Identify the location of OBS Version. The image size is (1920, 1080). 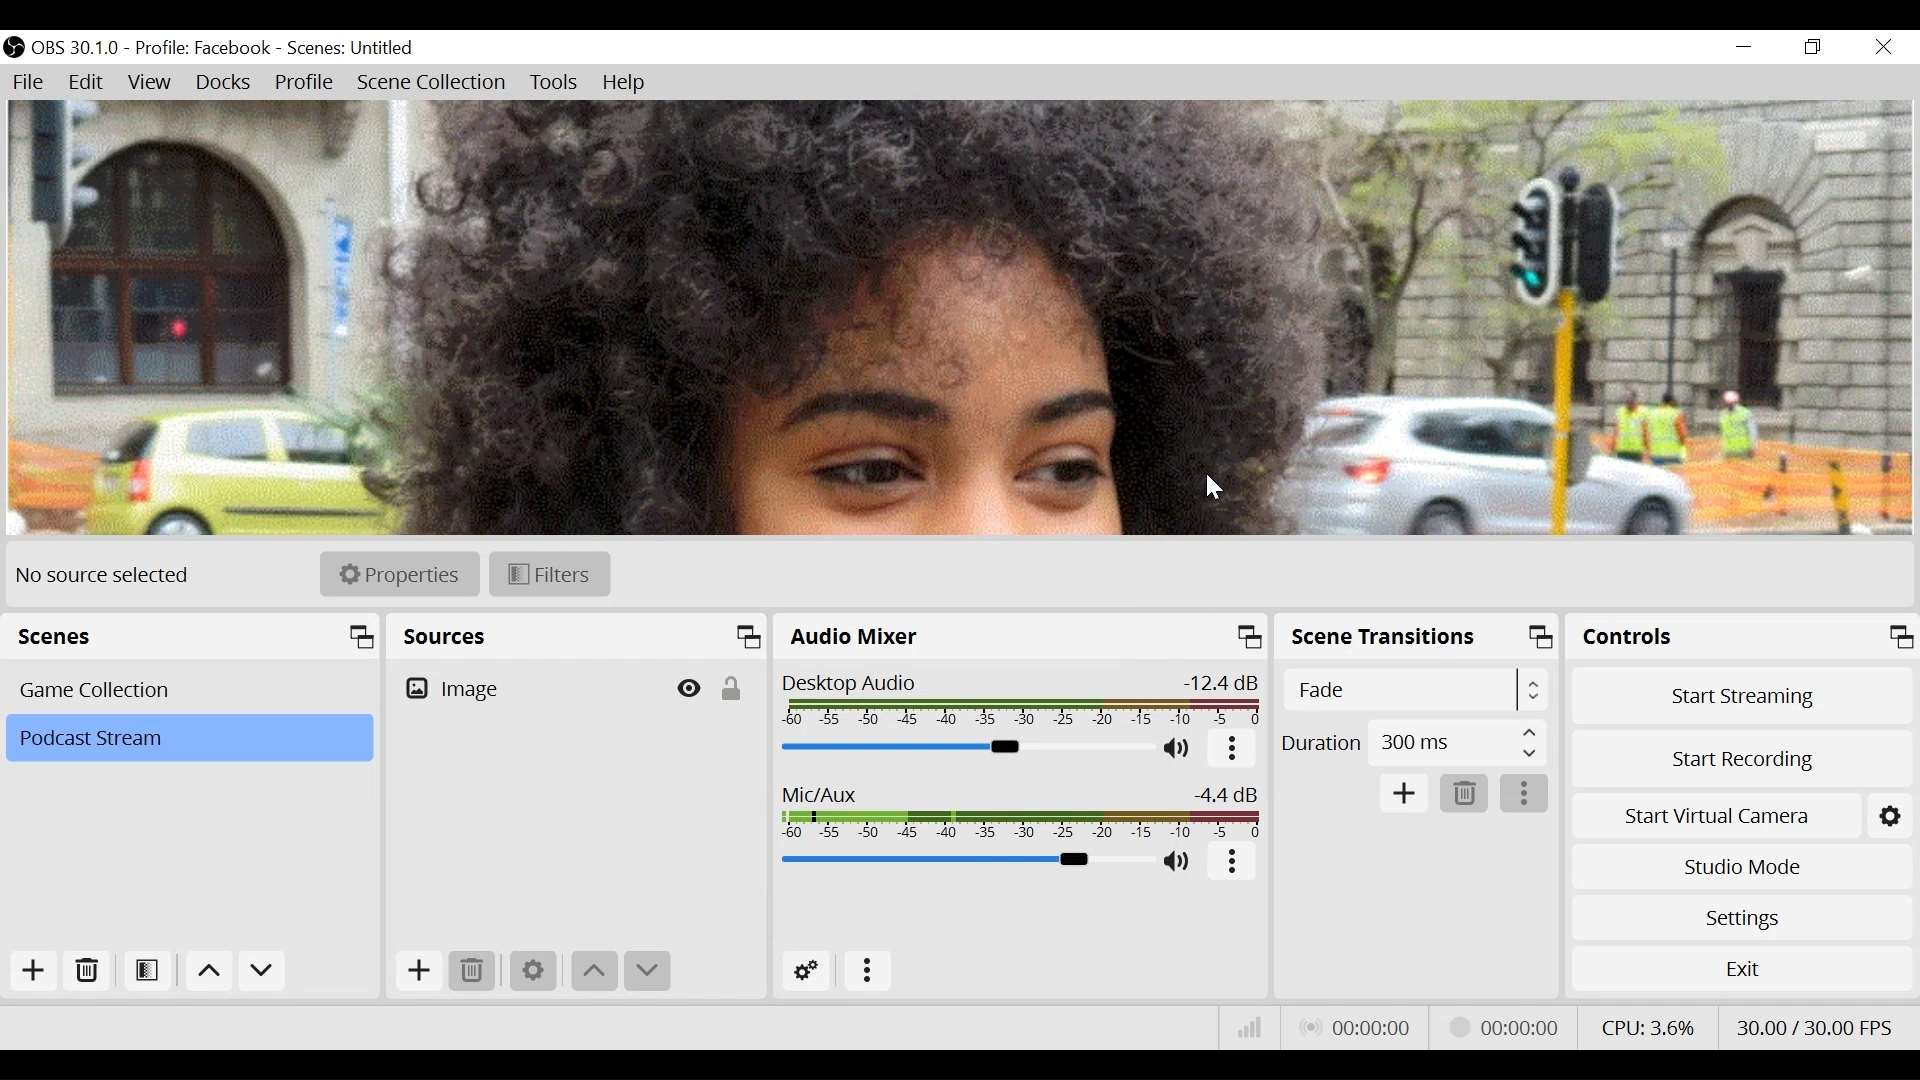
(77, 49).